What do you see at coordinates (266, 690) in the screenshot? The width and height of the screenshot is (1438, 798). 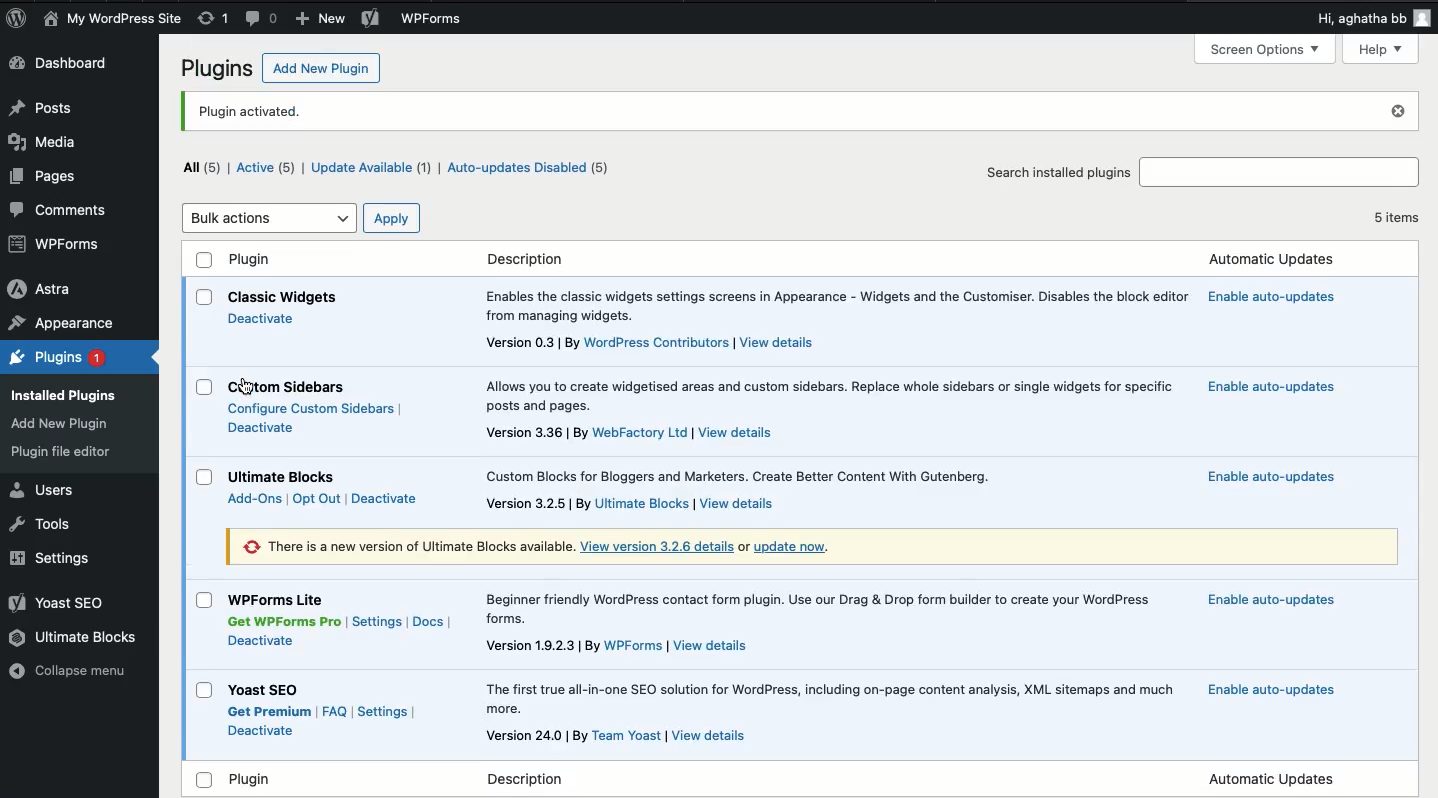 I see `Yoast SOE` at bounding box center [266, 690].